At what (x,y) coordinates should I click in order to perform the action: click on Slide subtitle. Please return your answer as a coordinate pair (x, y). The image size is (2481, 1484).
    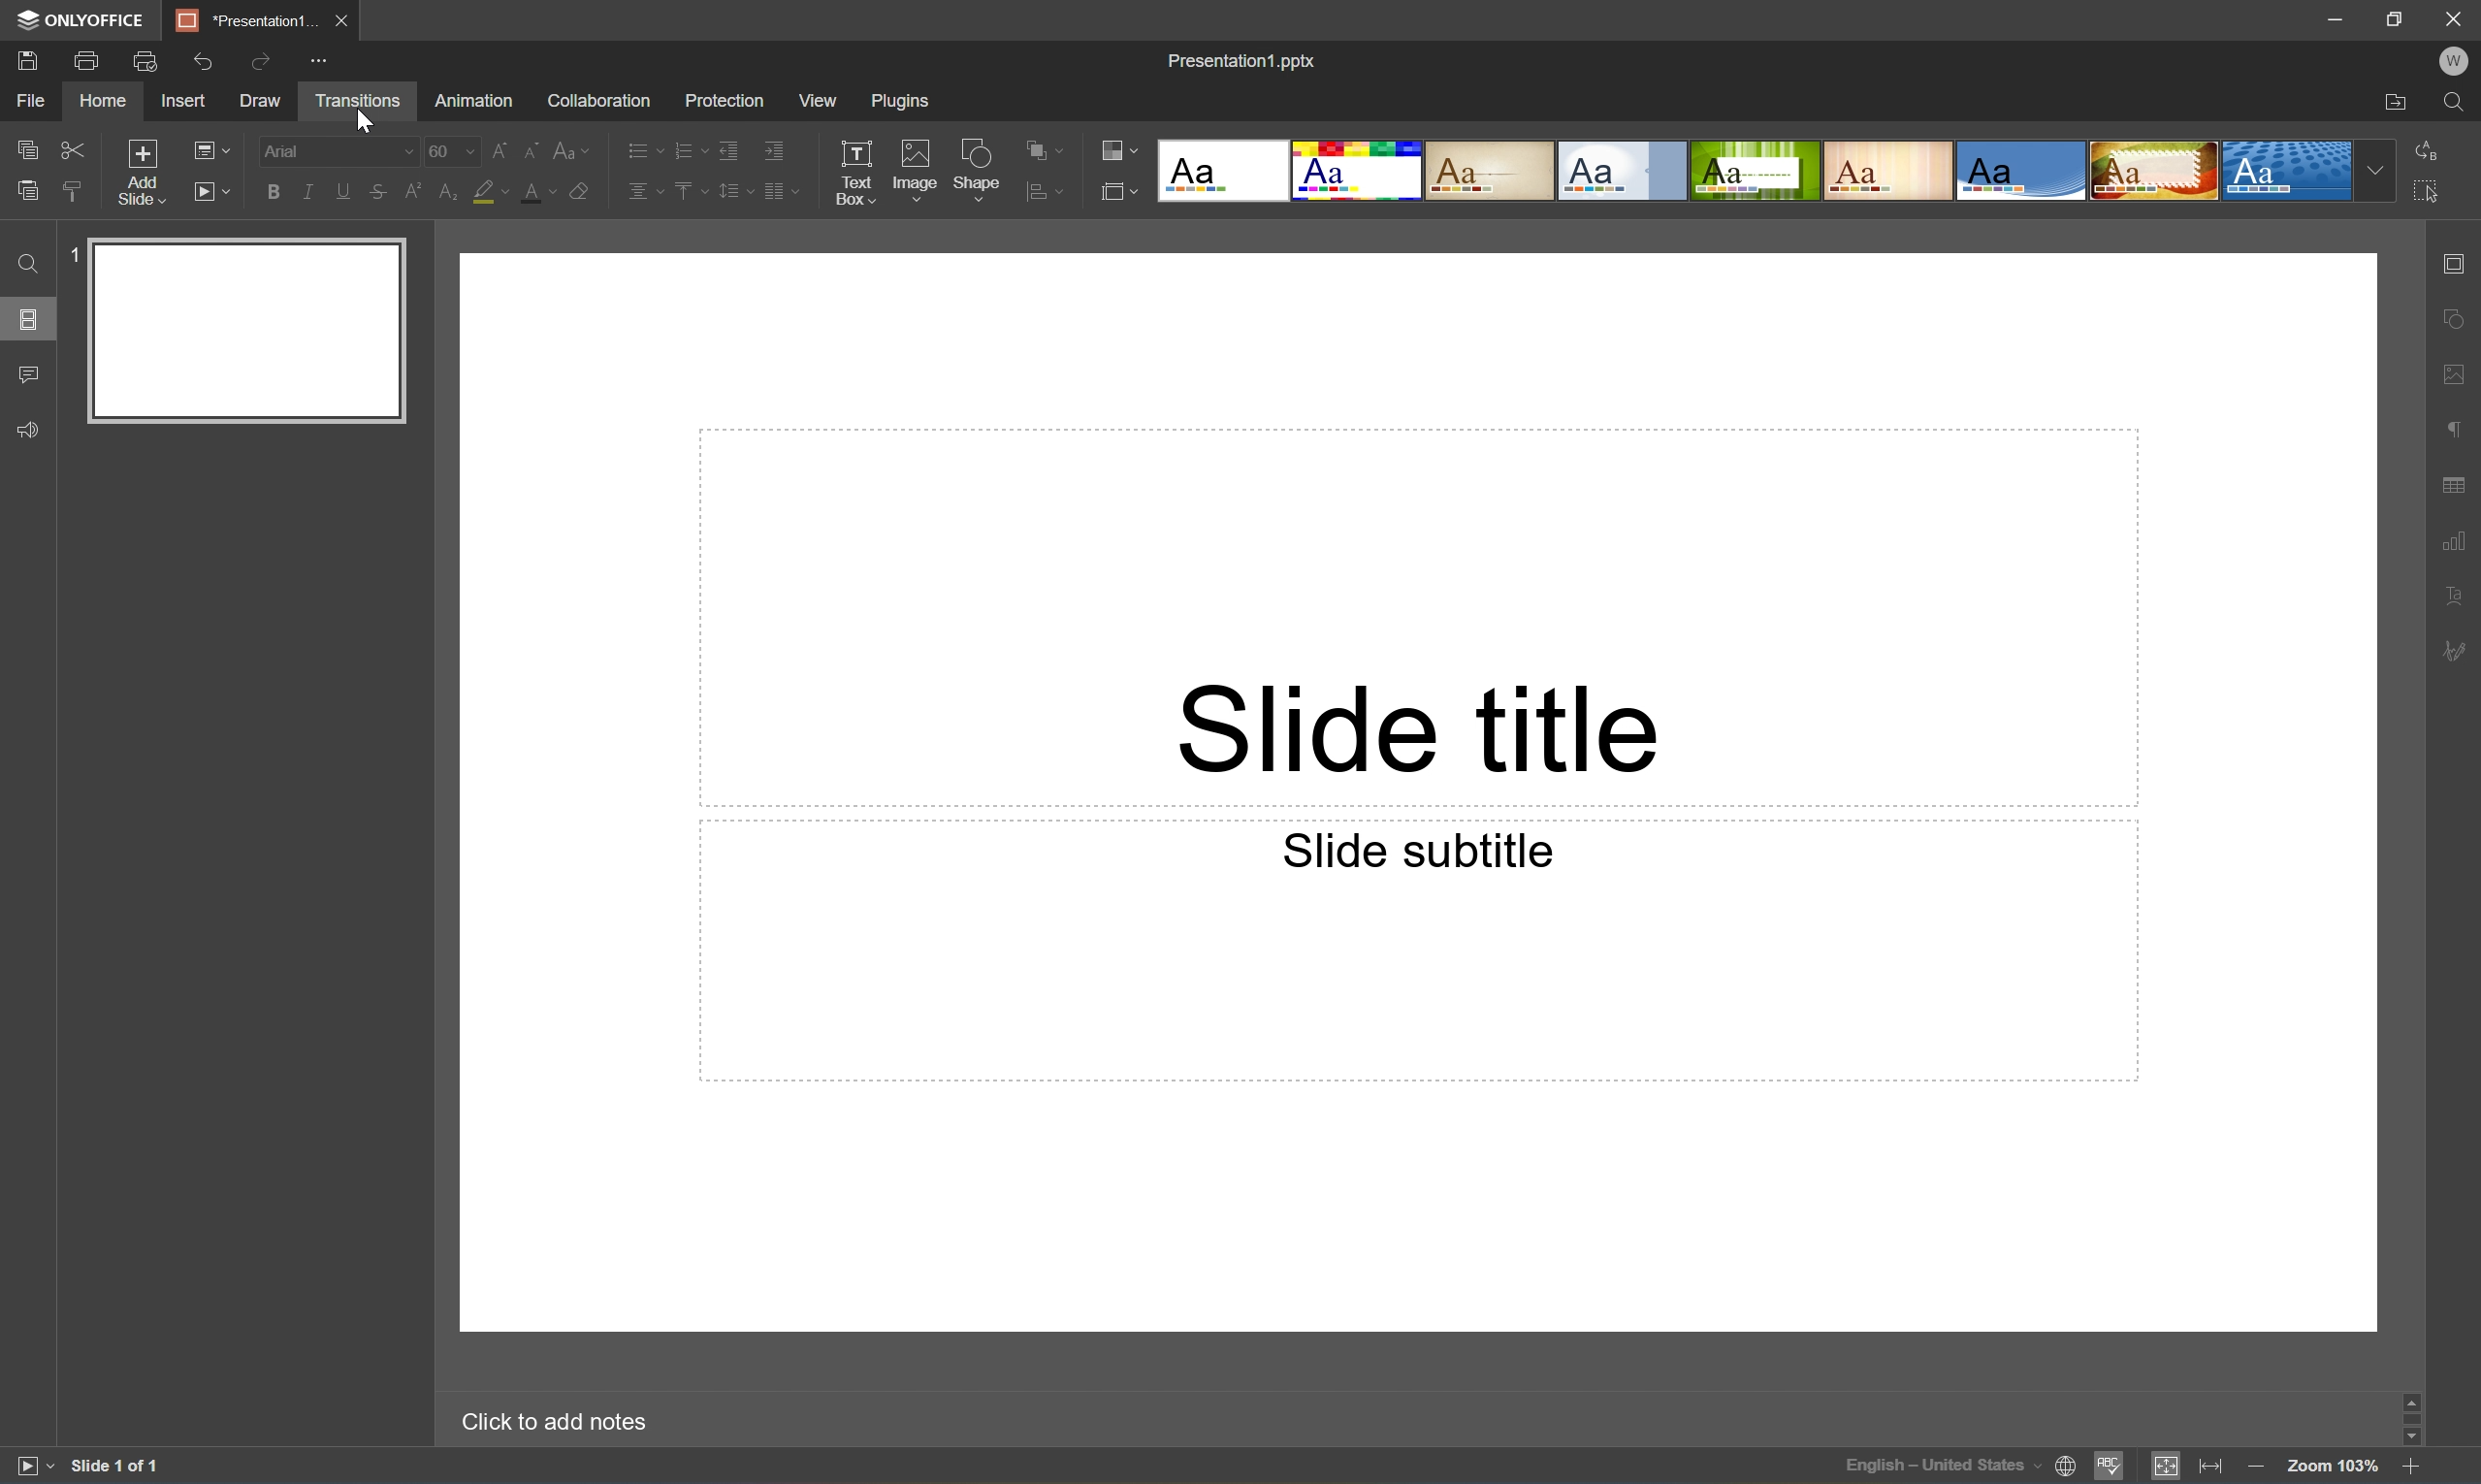
    Looking at the image, I should click on (1416, 855).